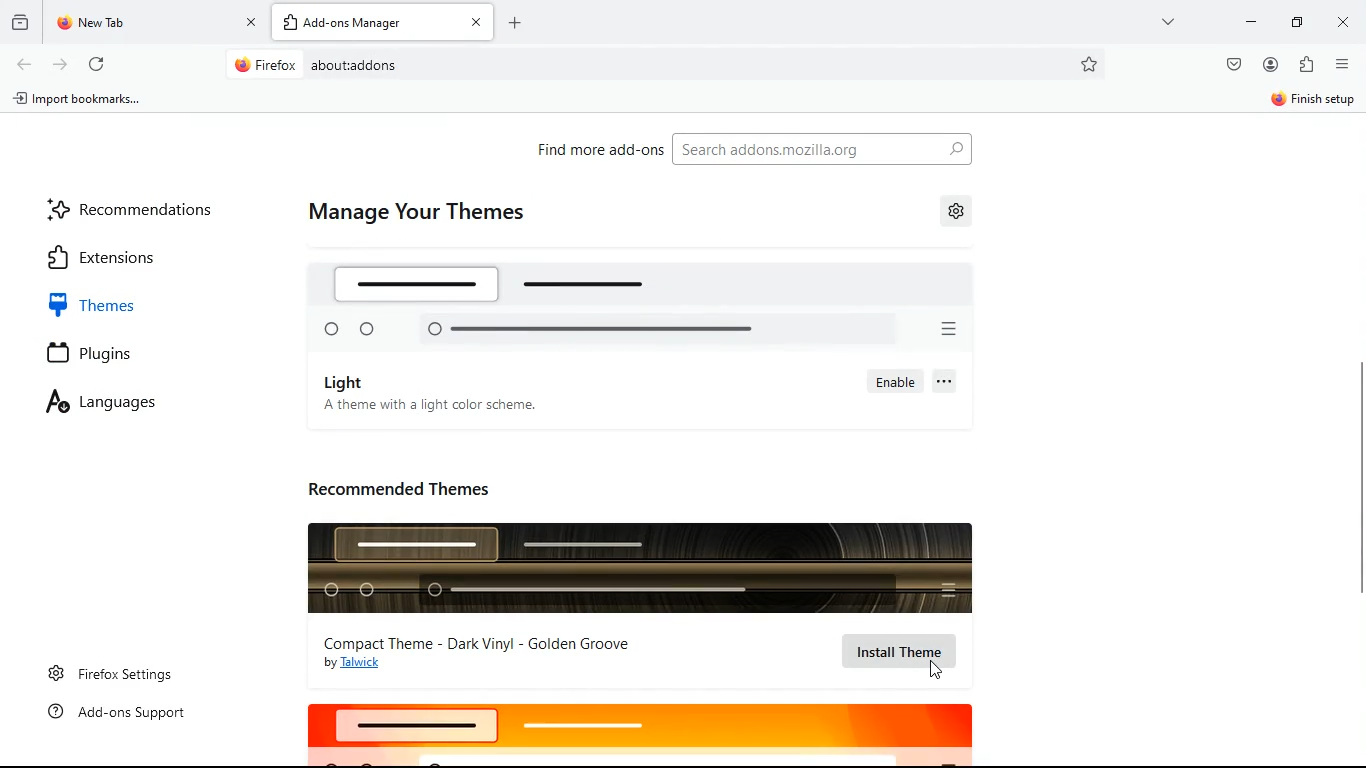 The height and width of the screenshot is (768, 1366). What do you see at coordinates (1236, 67) in the screenshot?
I see `pocket` at bounding box center [1236, 67].